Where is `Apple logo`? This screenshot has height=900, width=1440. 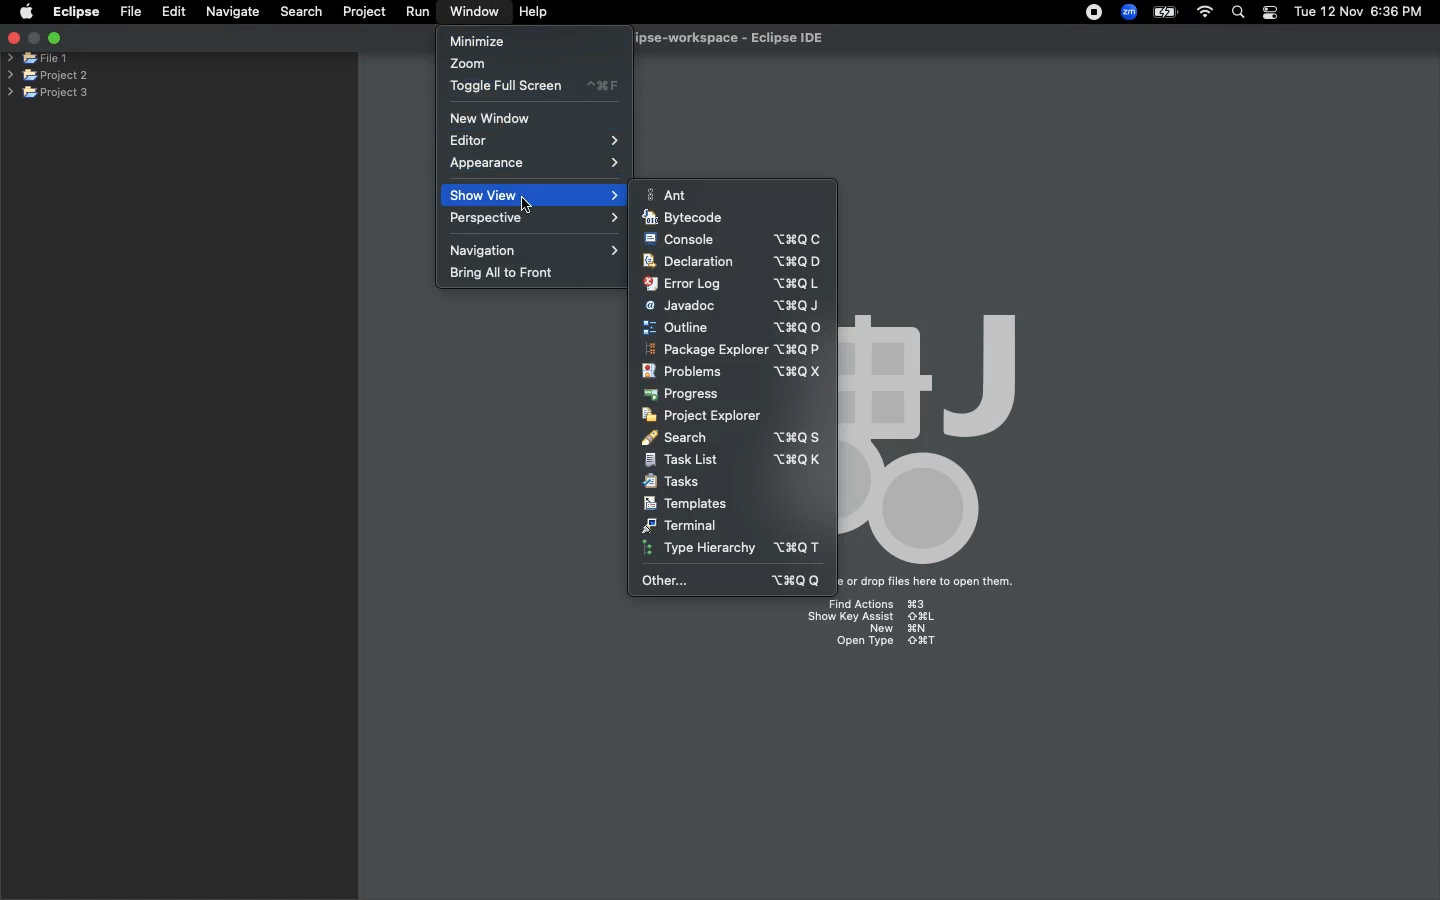 Apple logo is located at coordinates (26, 11).